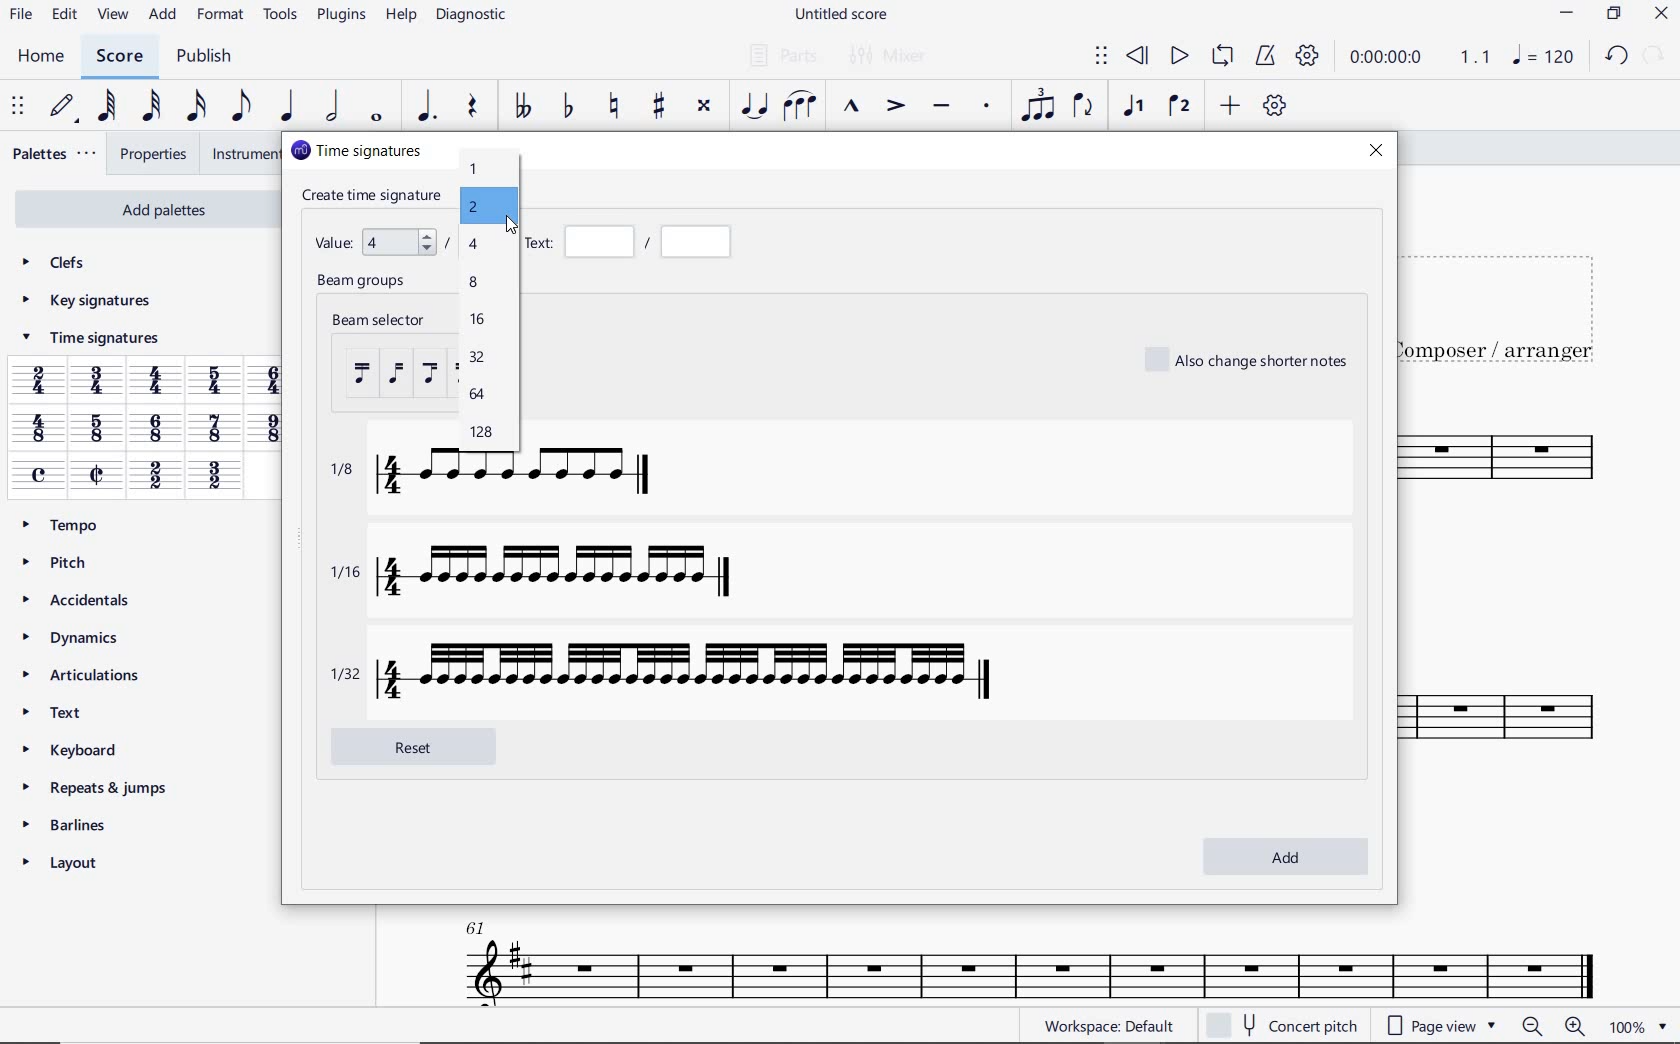  What do you see at coordinates (1636, 1026) in the screenshot?
I see `zoom factor` at bounding box center [1636, 1026].